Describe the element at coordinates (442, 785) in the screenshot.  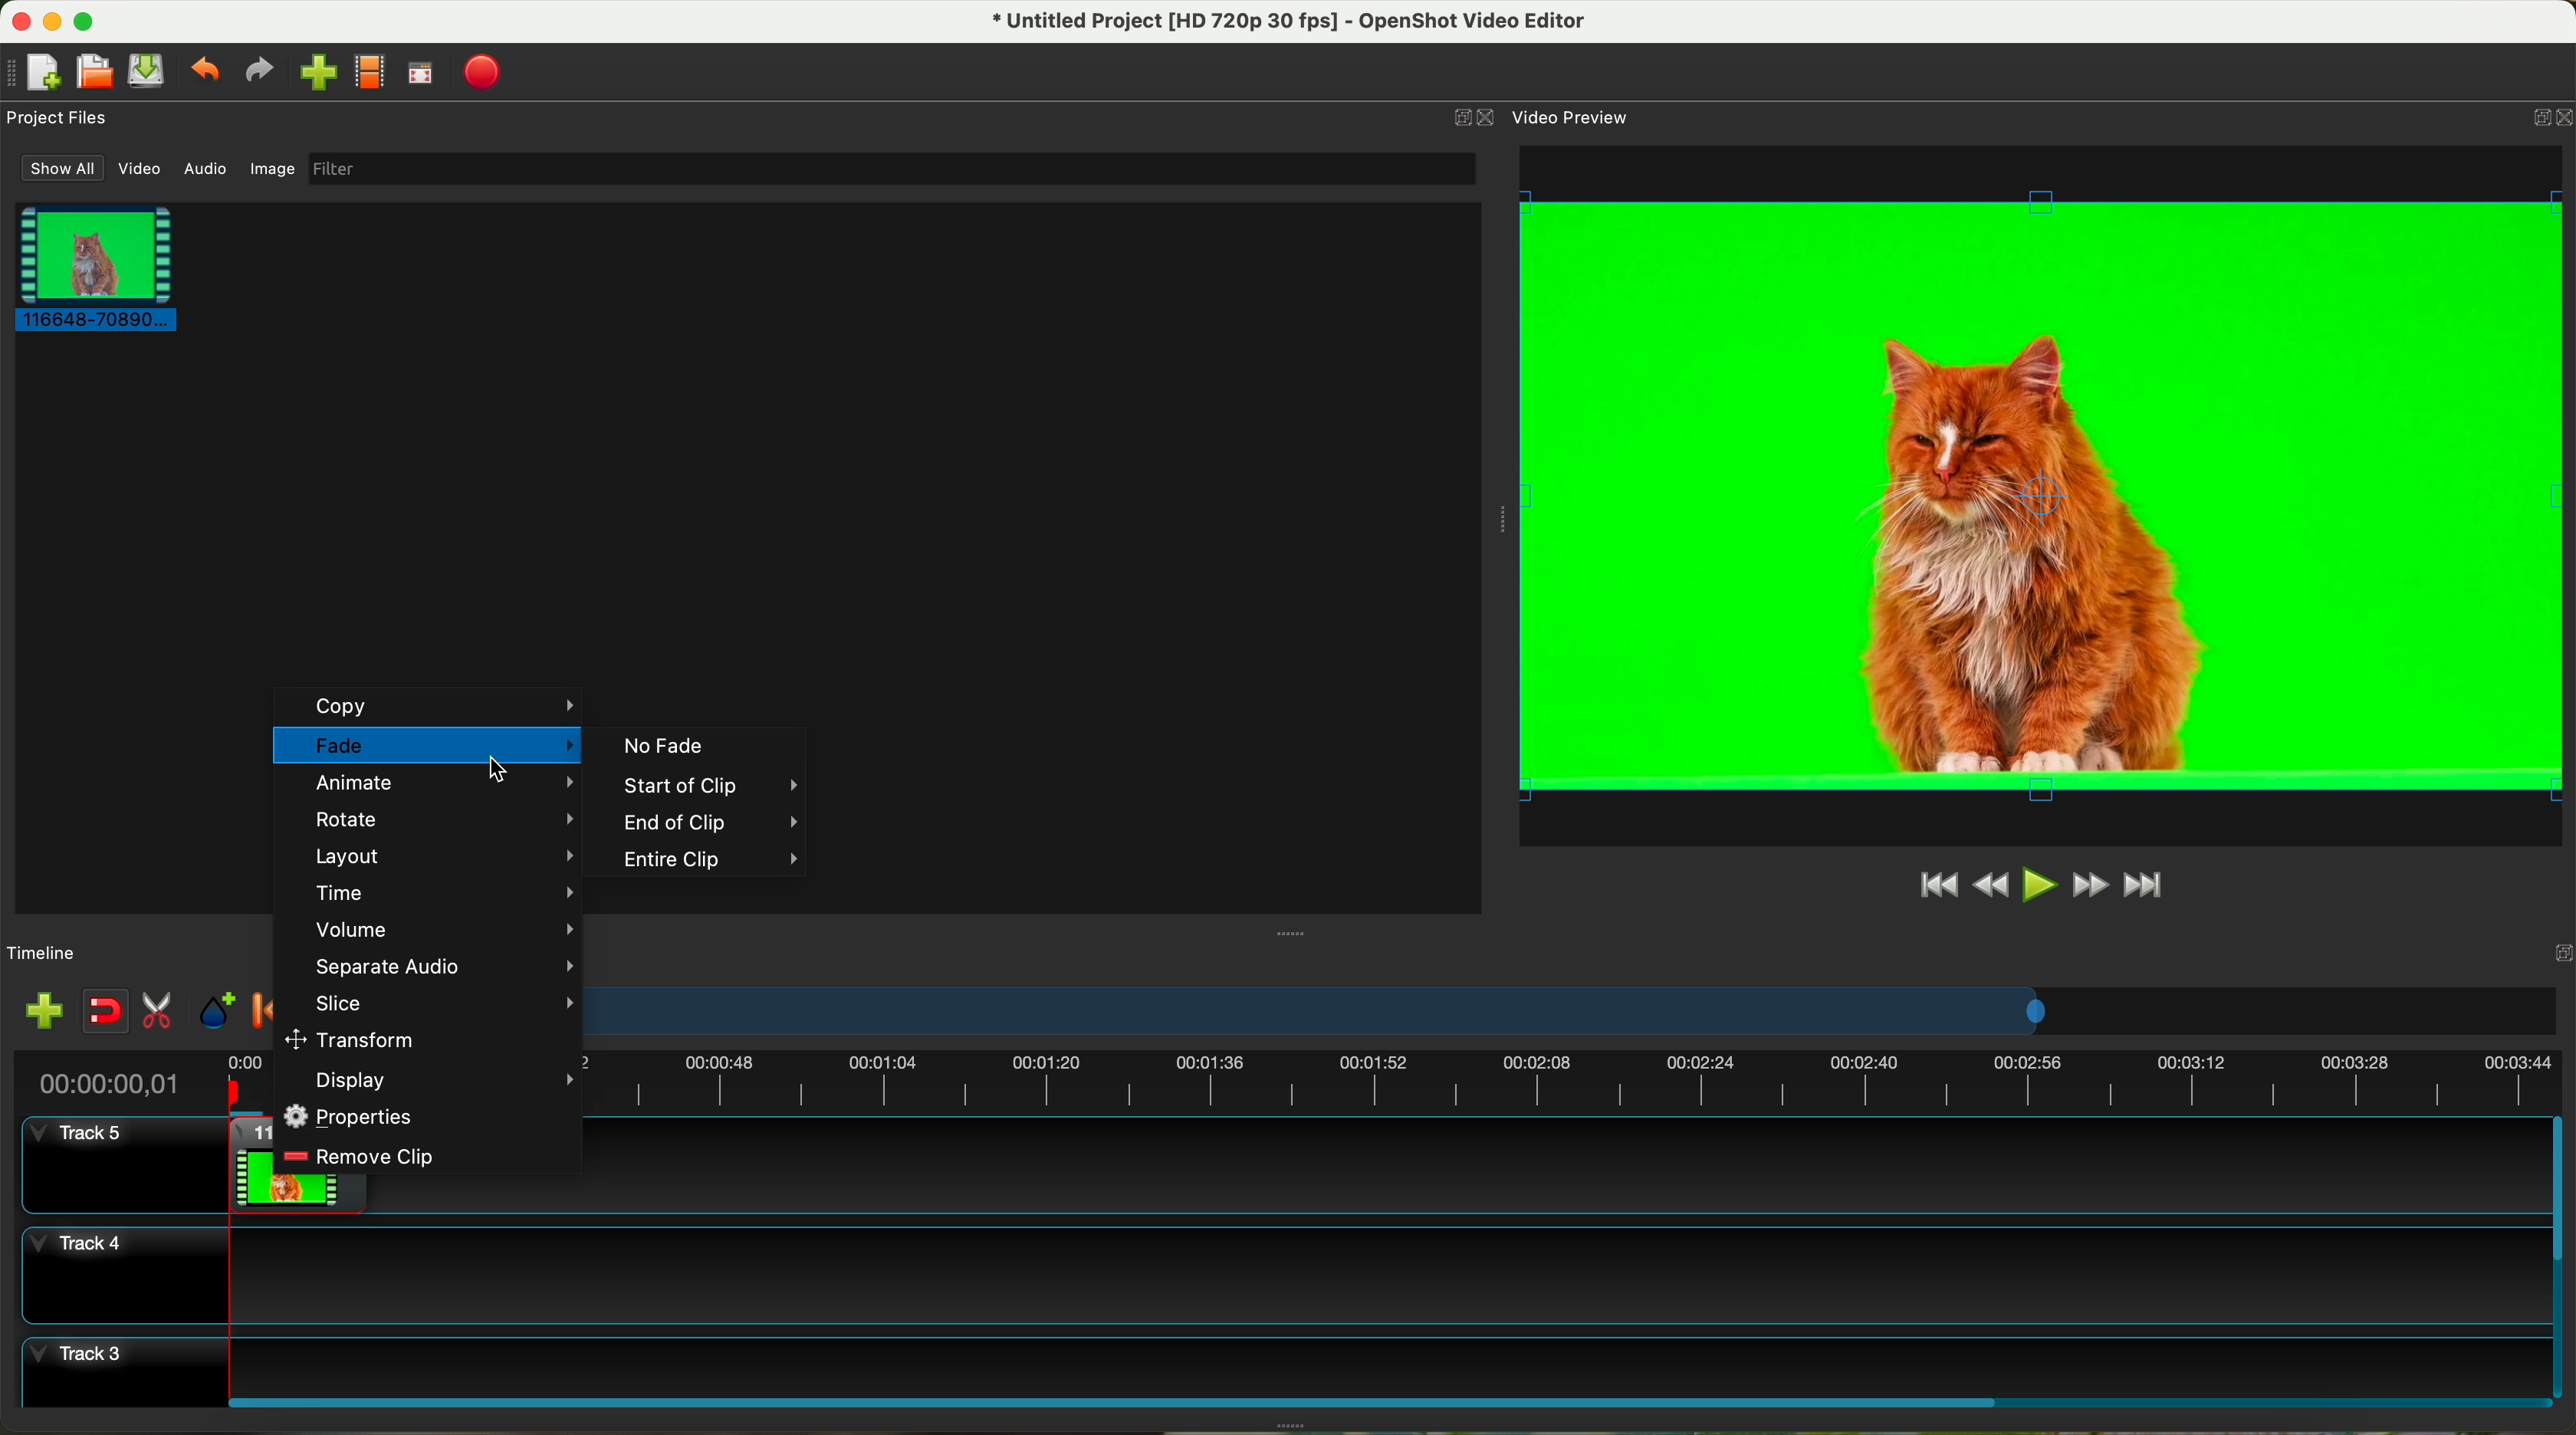
I see `animate` at that location.